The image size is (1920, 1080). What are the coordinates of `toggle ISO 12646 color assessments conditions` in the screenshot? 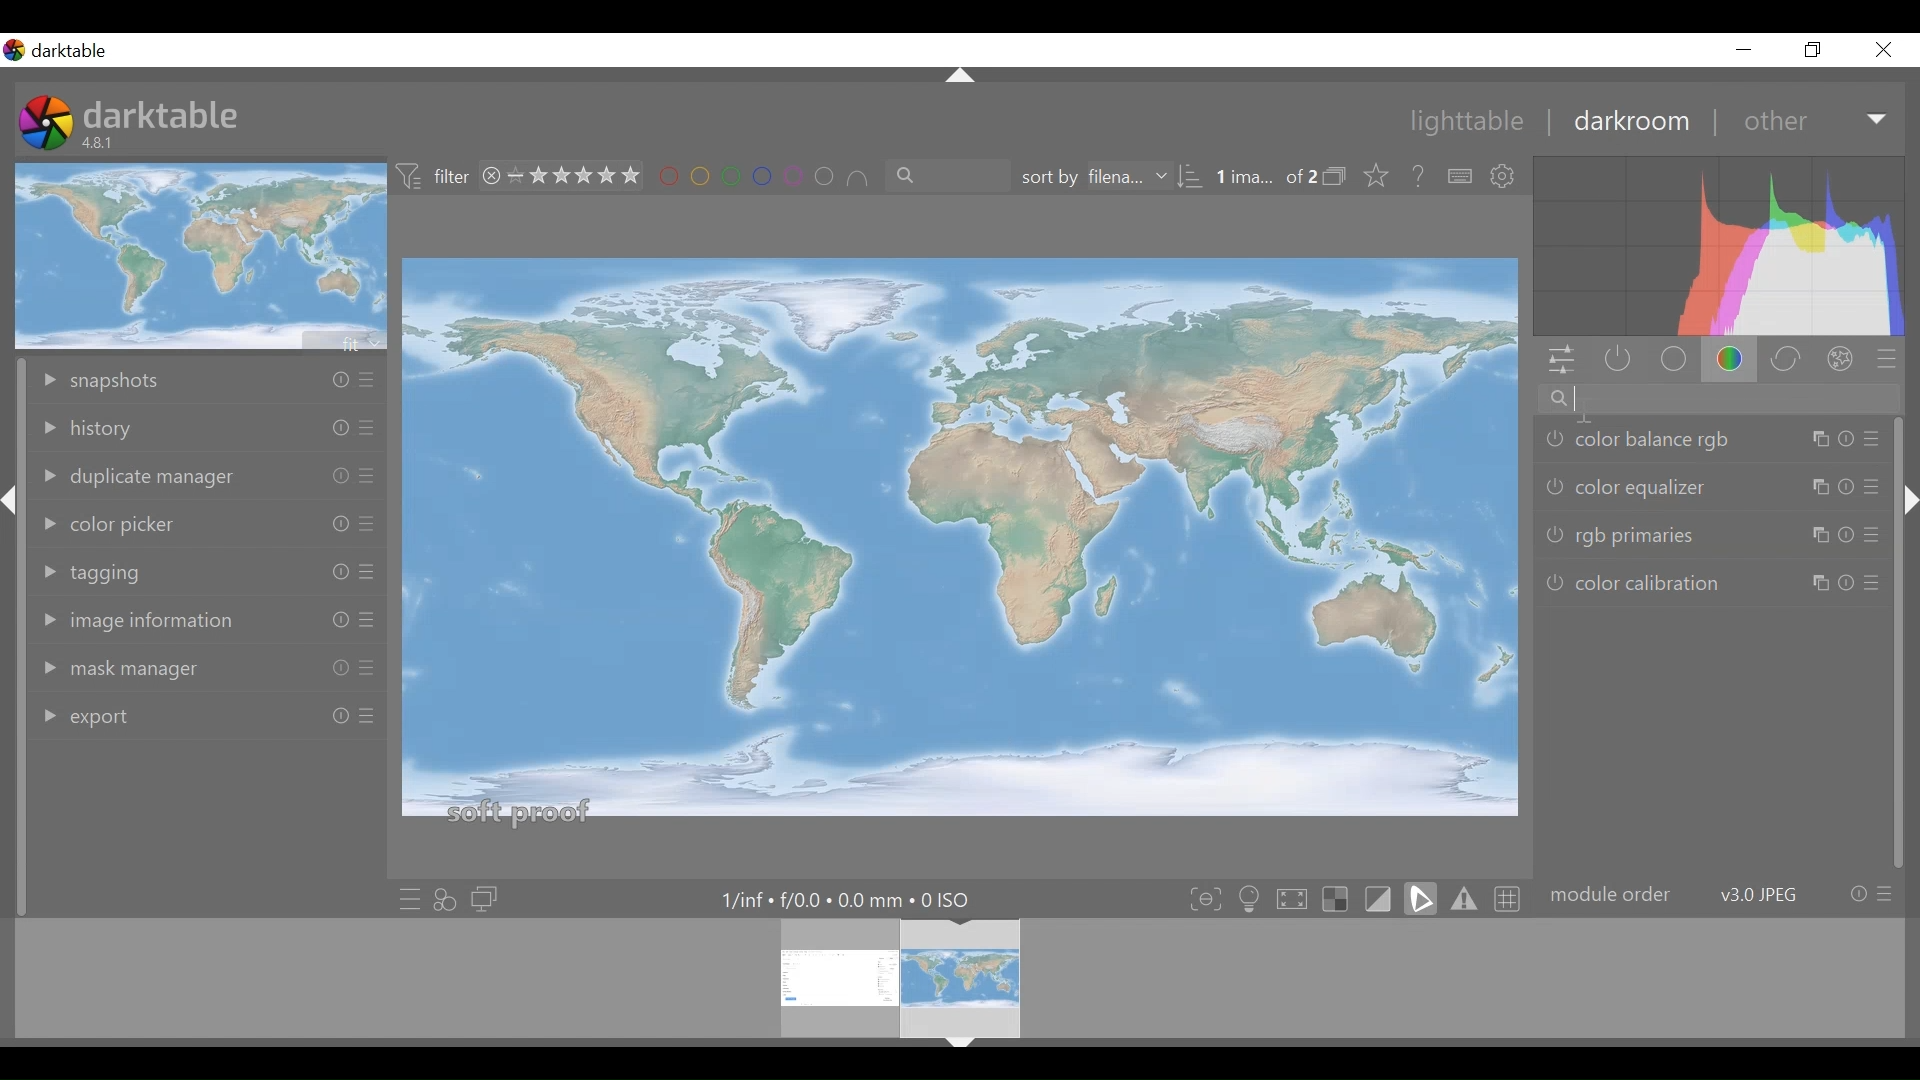 It's located at (1252, 897).